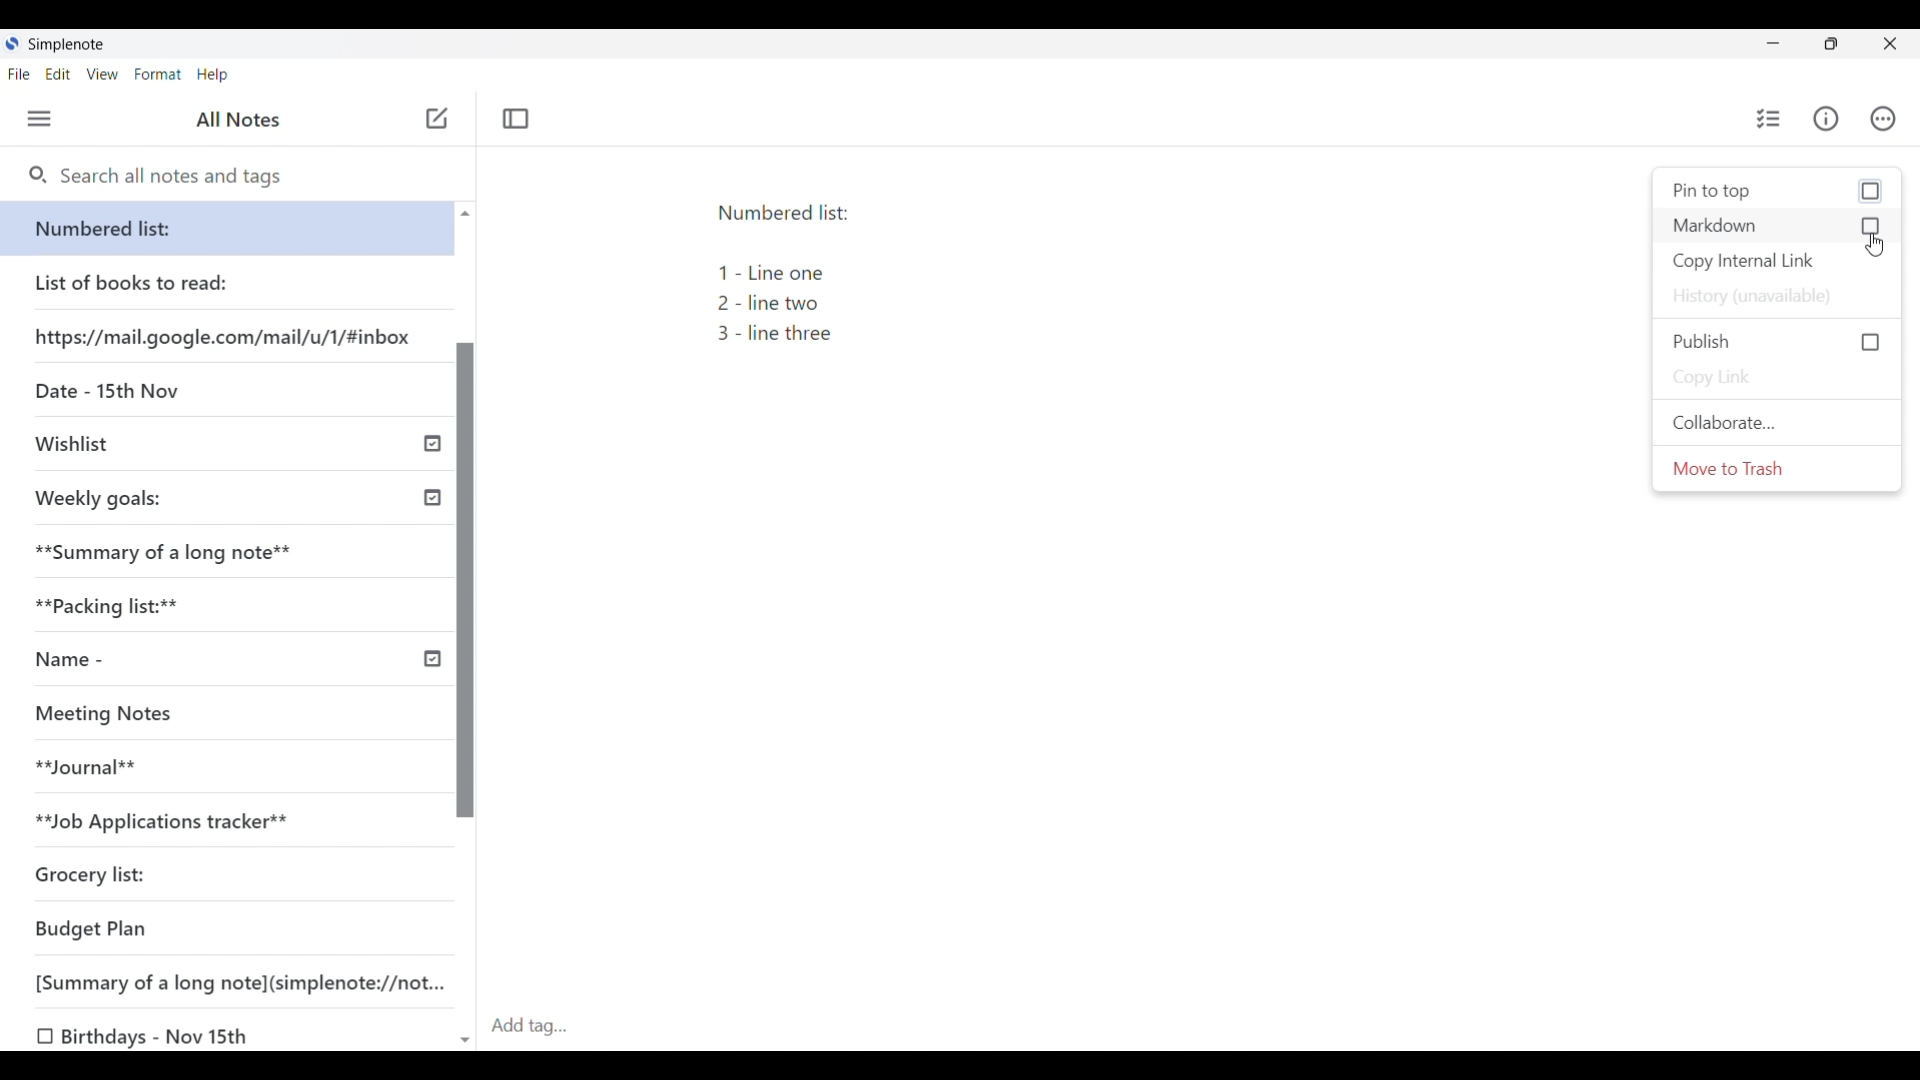 The image size is (1920, 1080). What do you see at coordinates (467, 586) in the screenshot?
I see `Vertical slide bar` at bounding box center [467, 586].